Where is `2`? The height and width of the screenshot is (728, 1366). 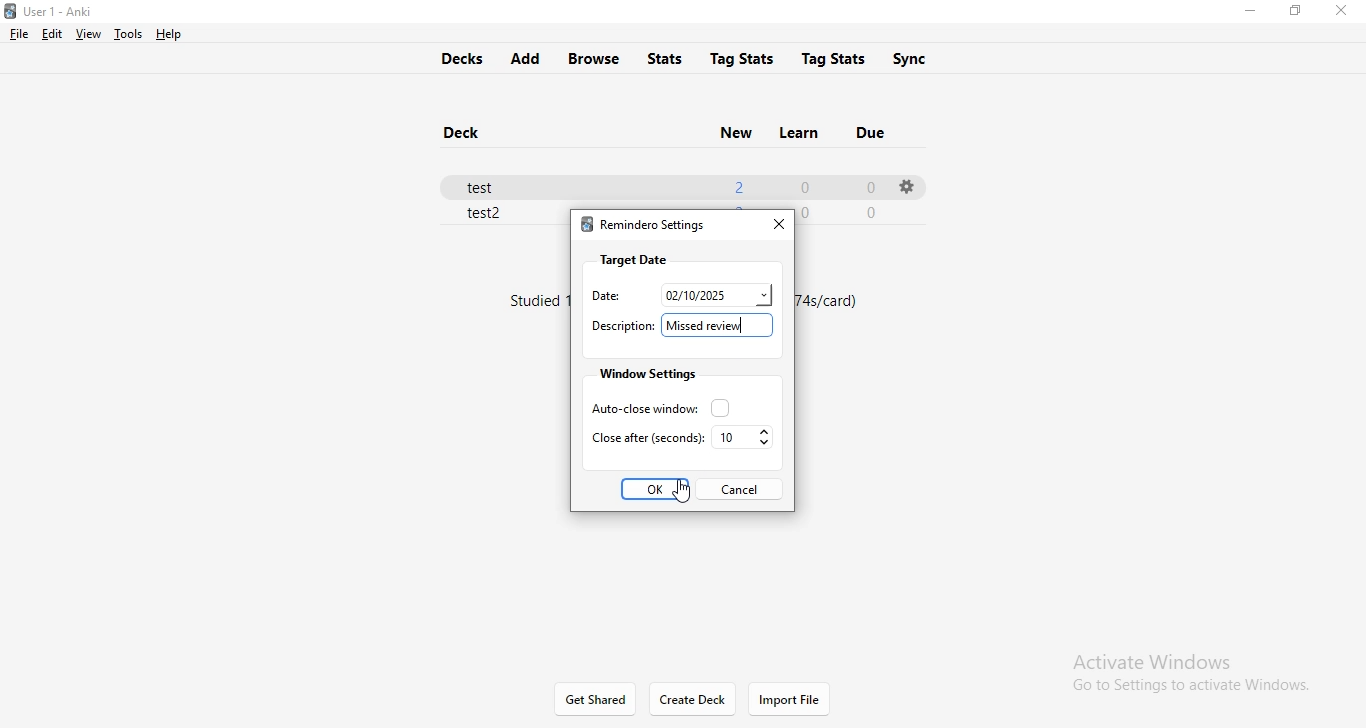
2 is located at coordinates (737, 184).